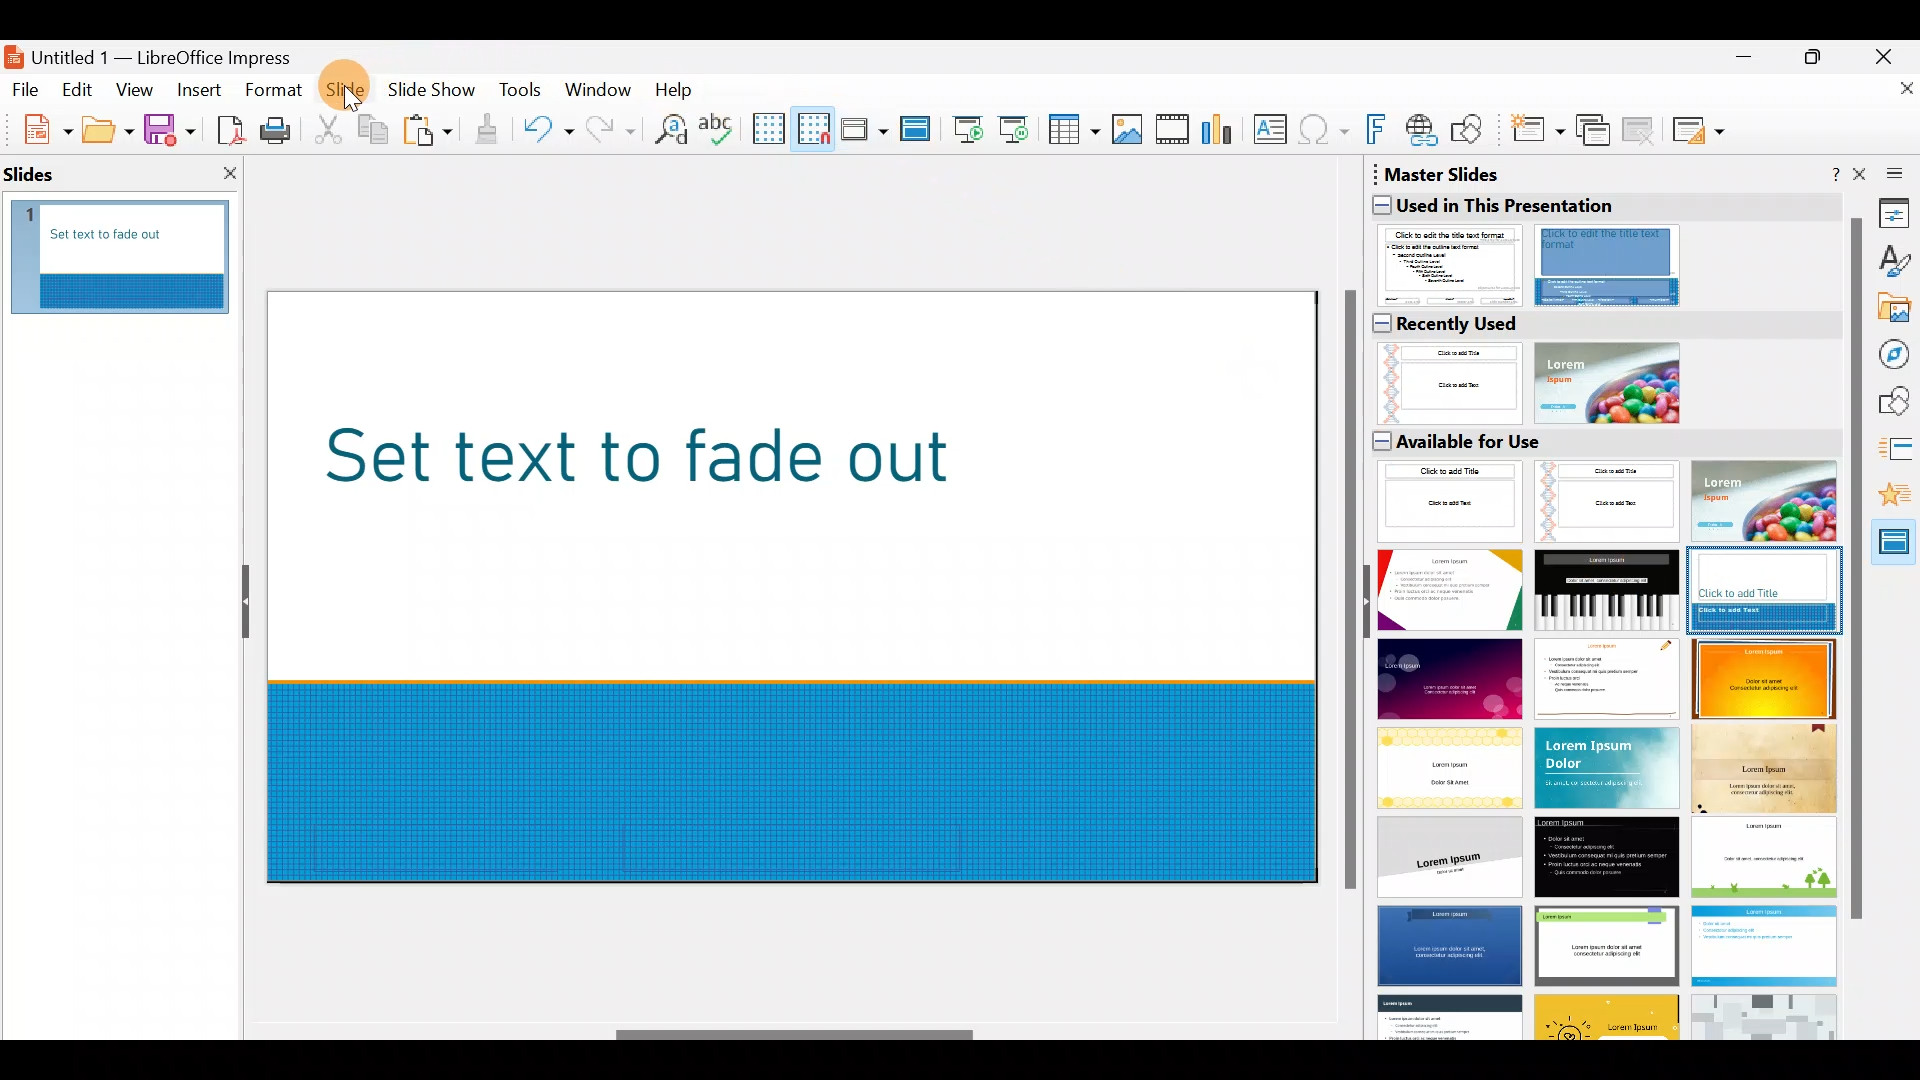 The image size is (1920, 1080). What do you see at coordinates (767, 127) in the screenshot?
I see `Display grid` at bounding box center [767, 127].